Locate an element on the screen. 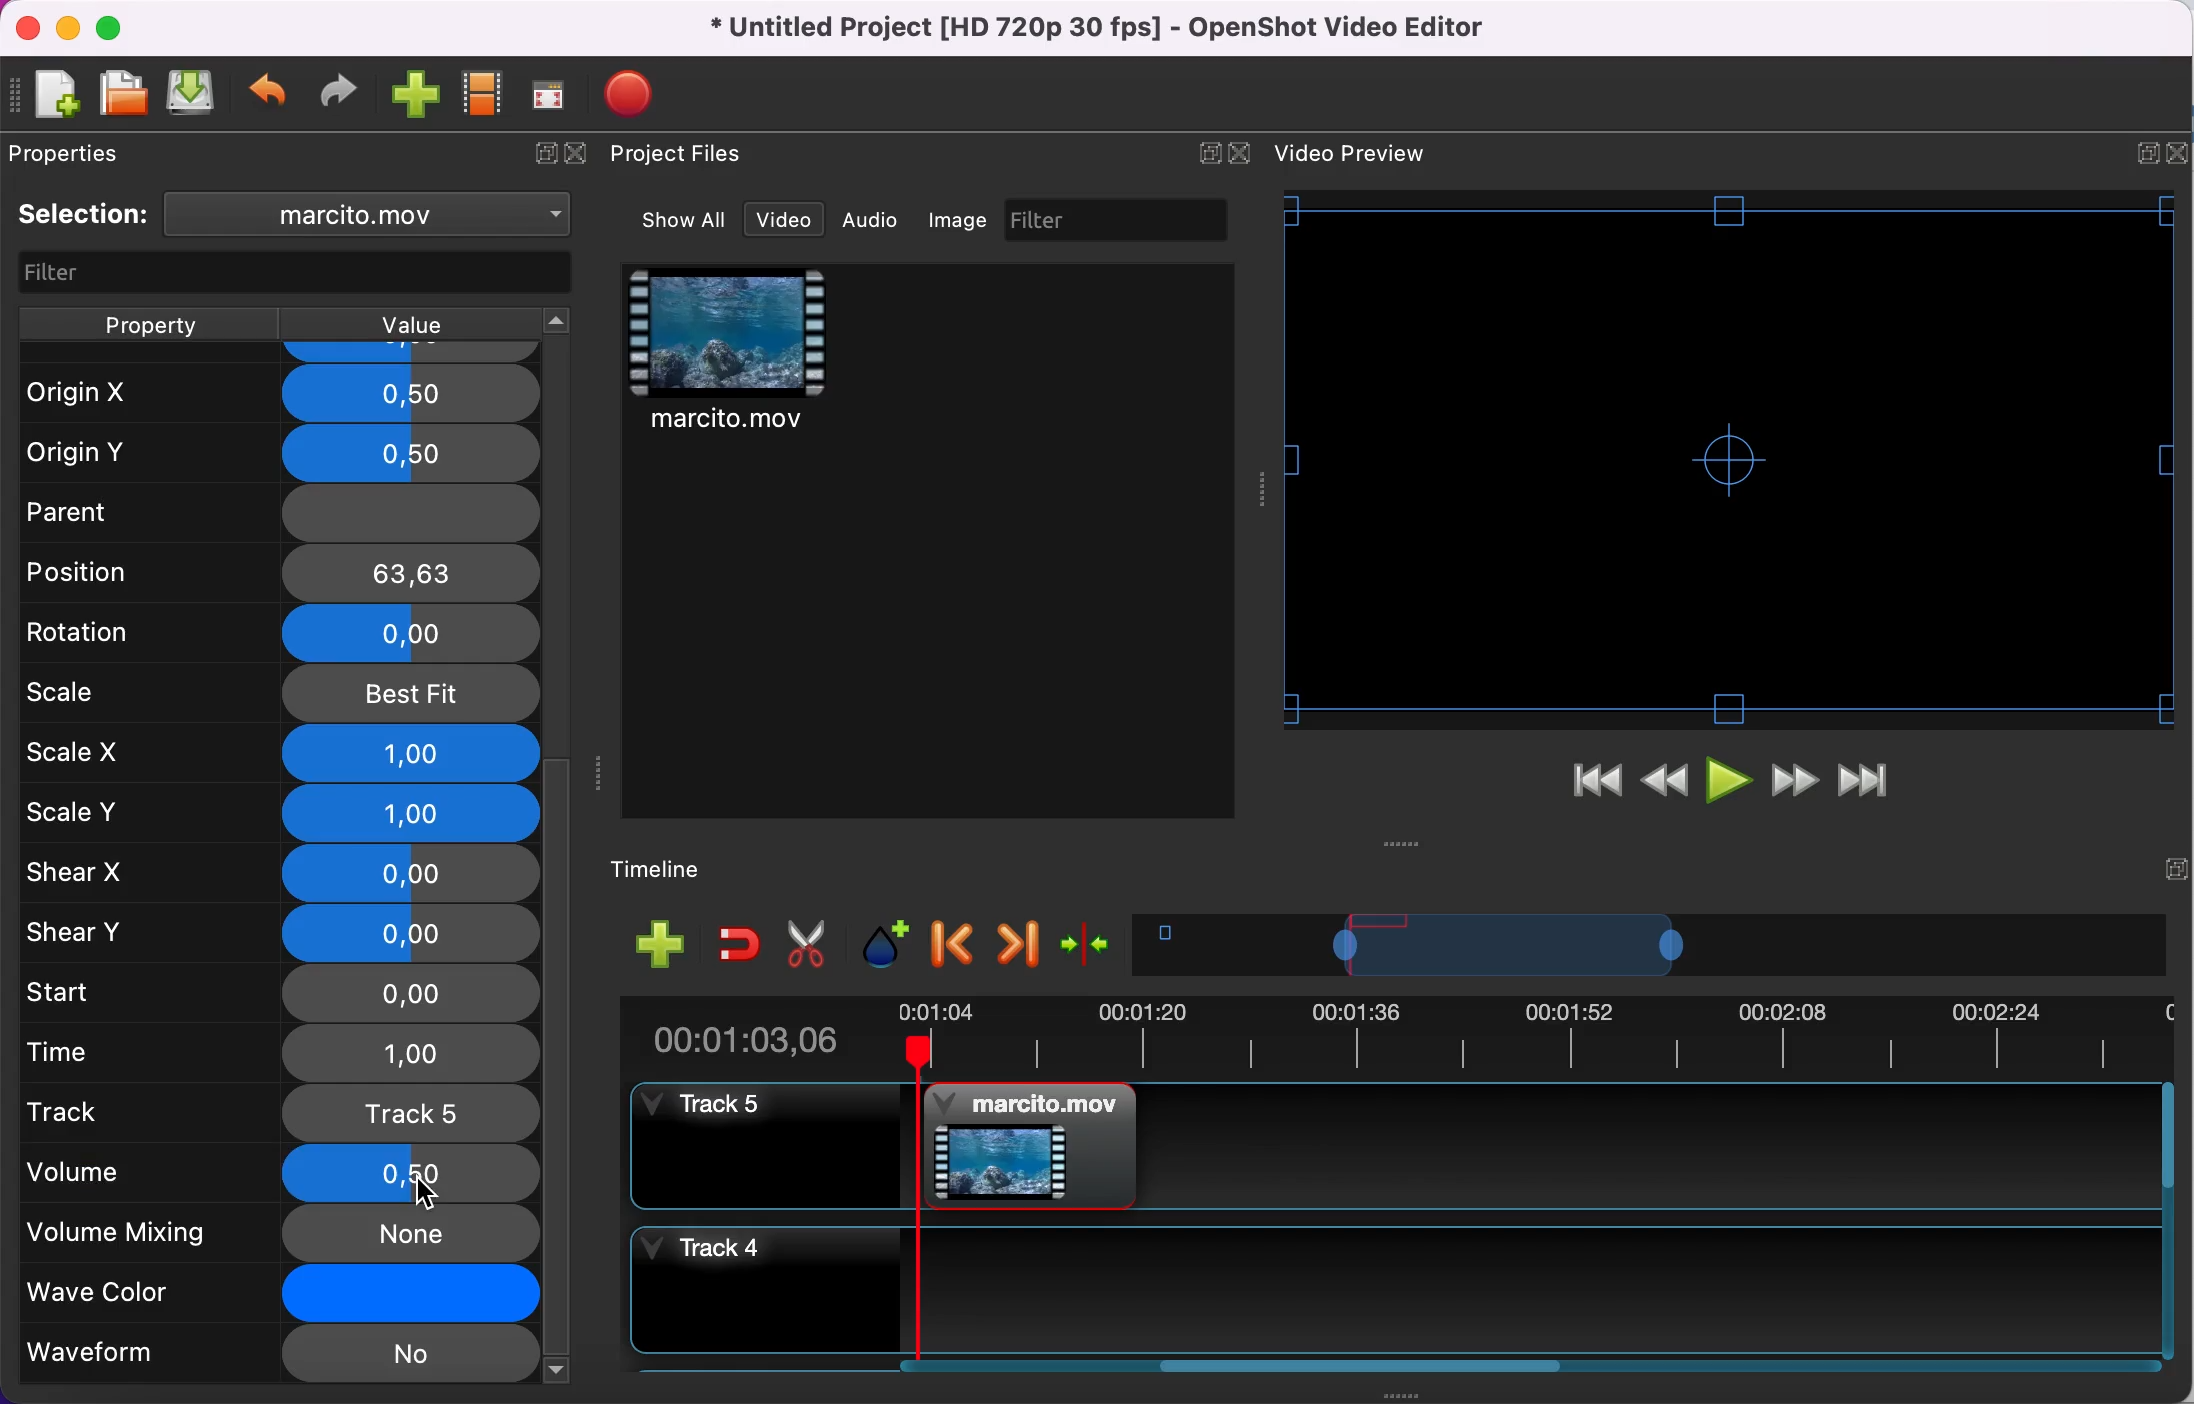 The width and height of the screenshot is (2194, 1404). track 4 is located at coordinates (1390, 1290).